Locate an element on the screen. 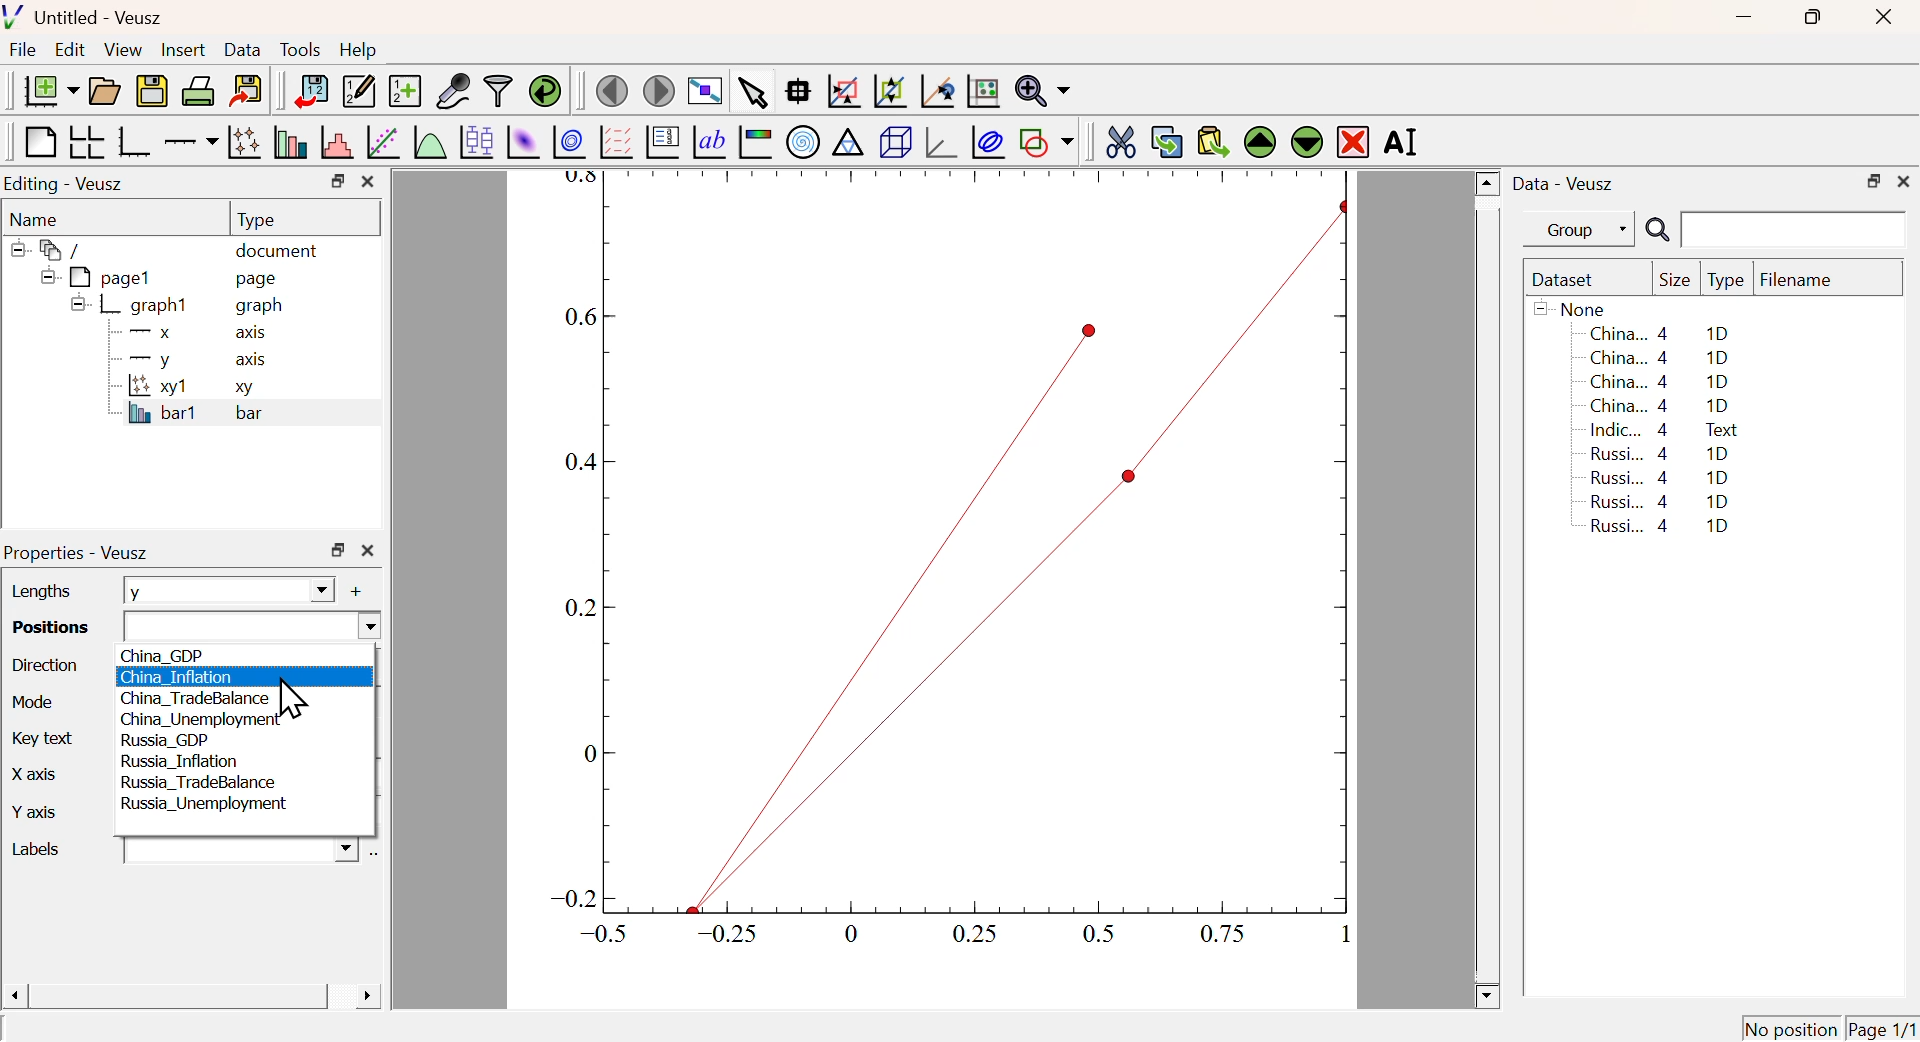 This screenshot has height=1042, width=1920. Dataset is located at coordinates (1567, 281).